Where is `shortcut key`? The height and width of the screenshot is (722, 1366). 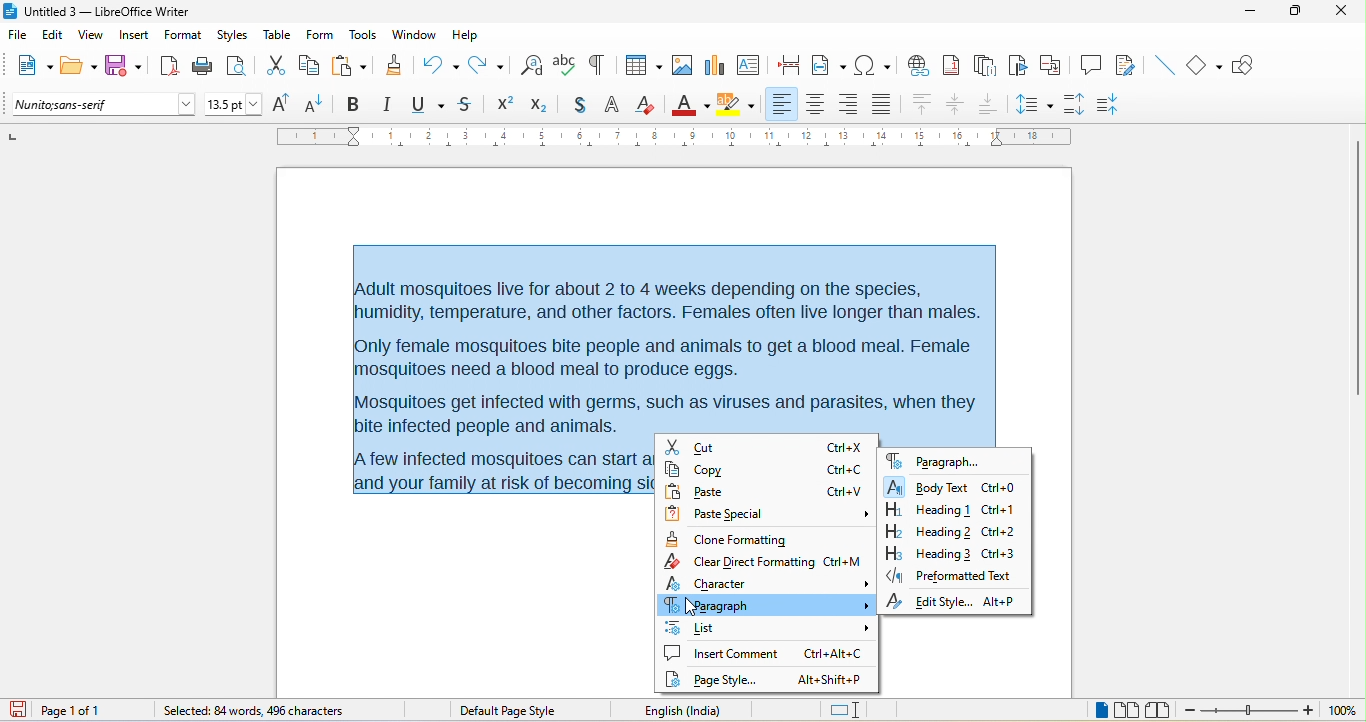 shortcut key is located at coordinates (846, 491).